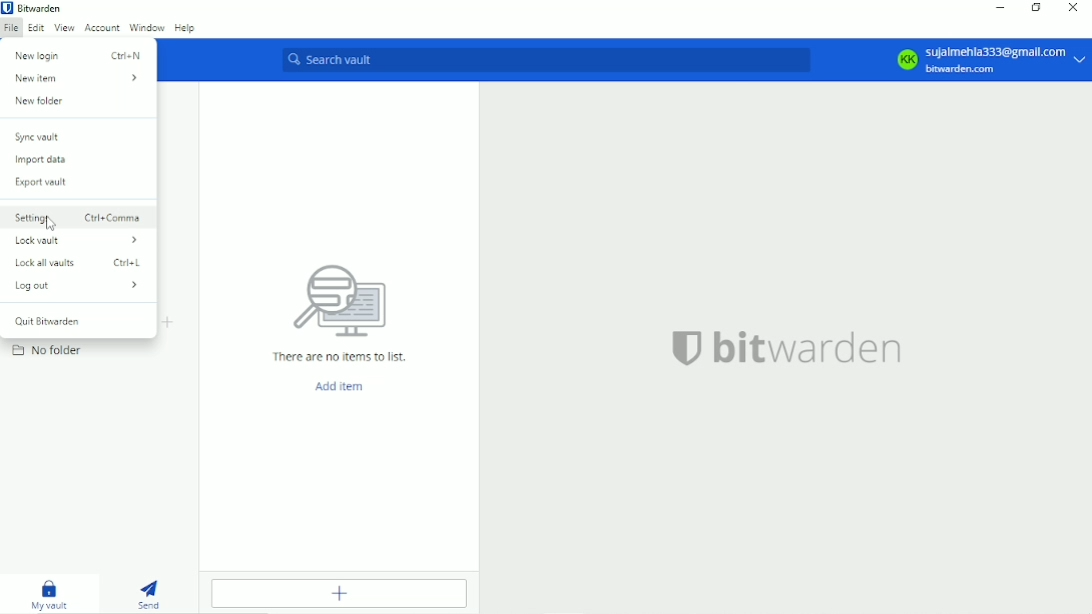 The width and height of the screenshot is (1092, 614). Describe the element at coordinates (36, 29) in the screenshot. I see `Edit` at that location.